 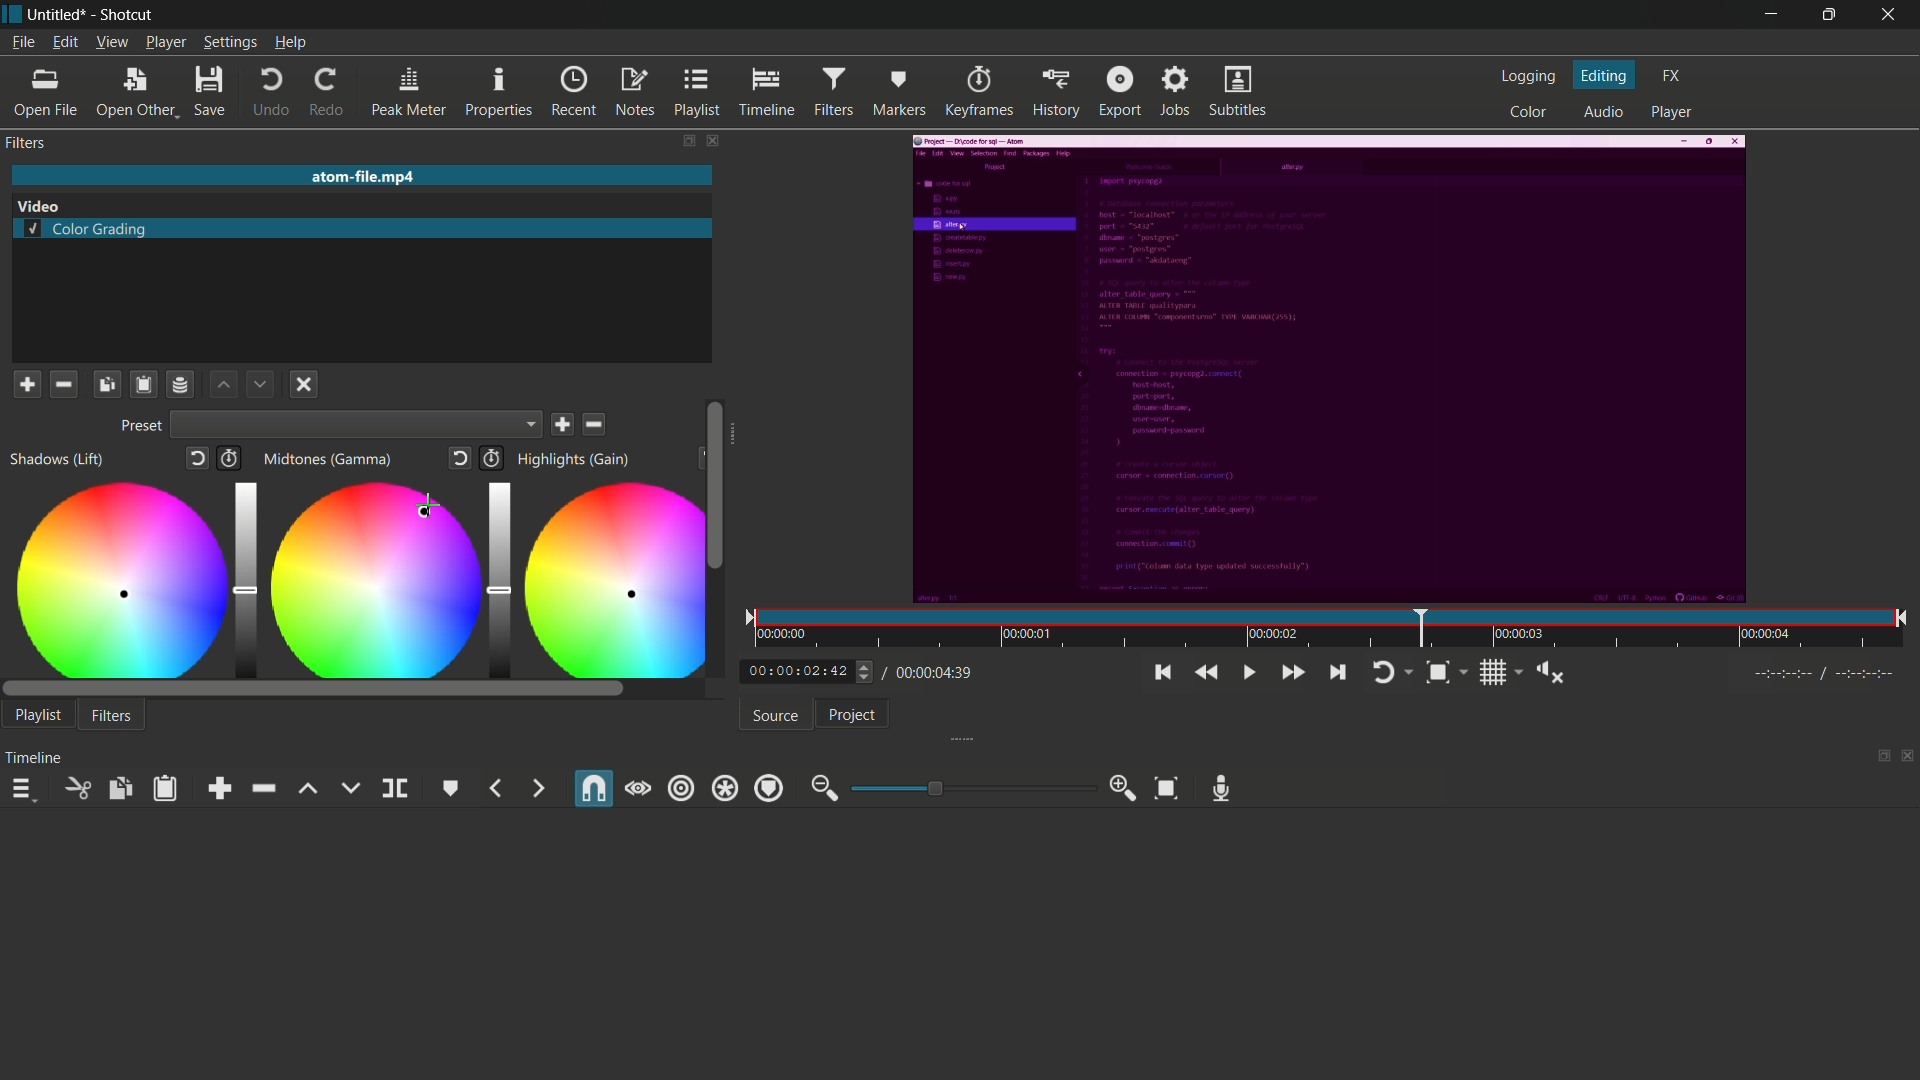 What do you see at coordinates (866, 673) in the screenshot?
I see `toggle buttons` at bounding box center [866, 673].